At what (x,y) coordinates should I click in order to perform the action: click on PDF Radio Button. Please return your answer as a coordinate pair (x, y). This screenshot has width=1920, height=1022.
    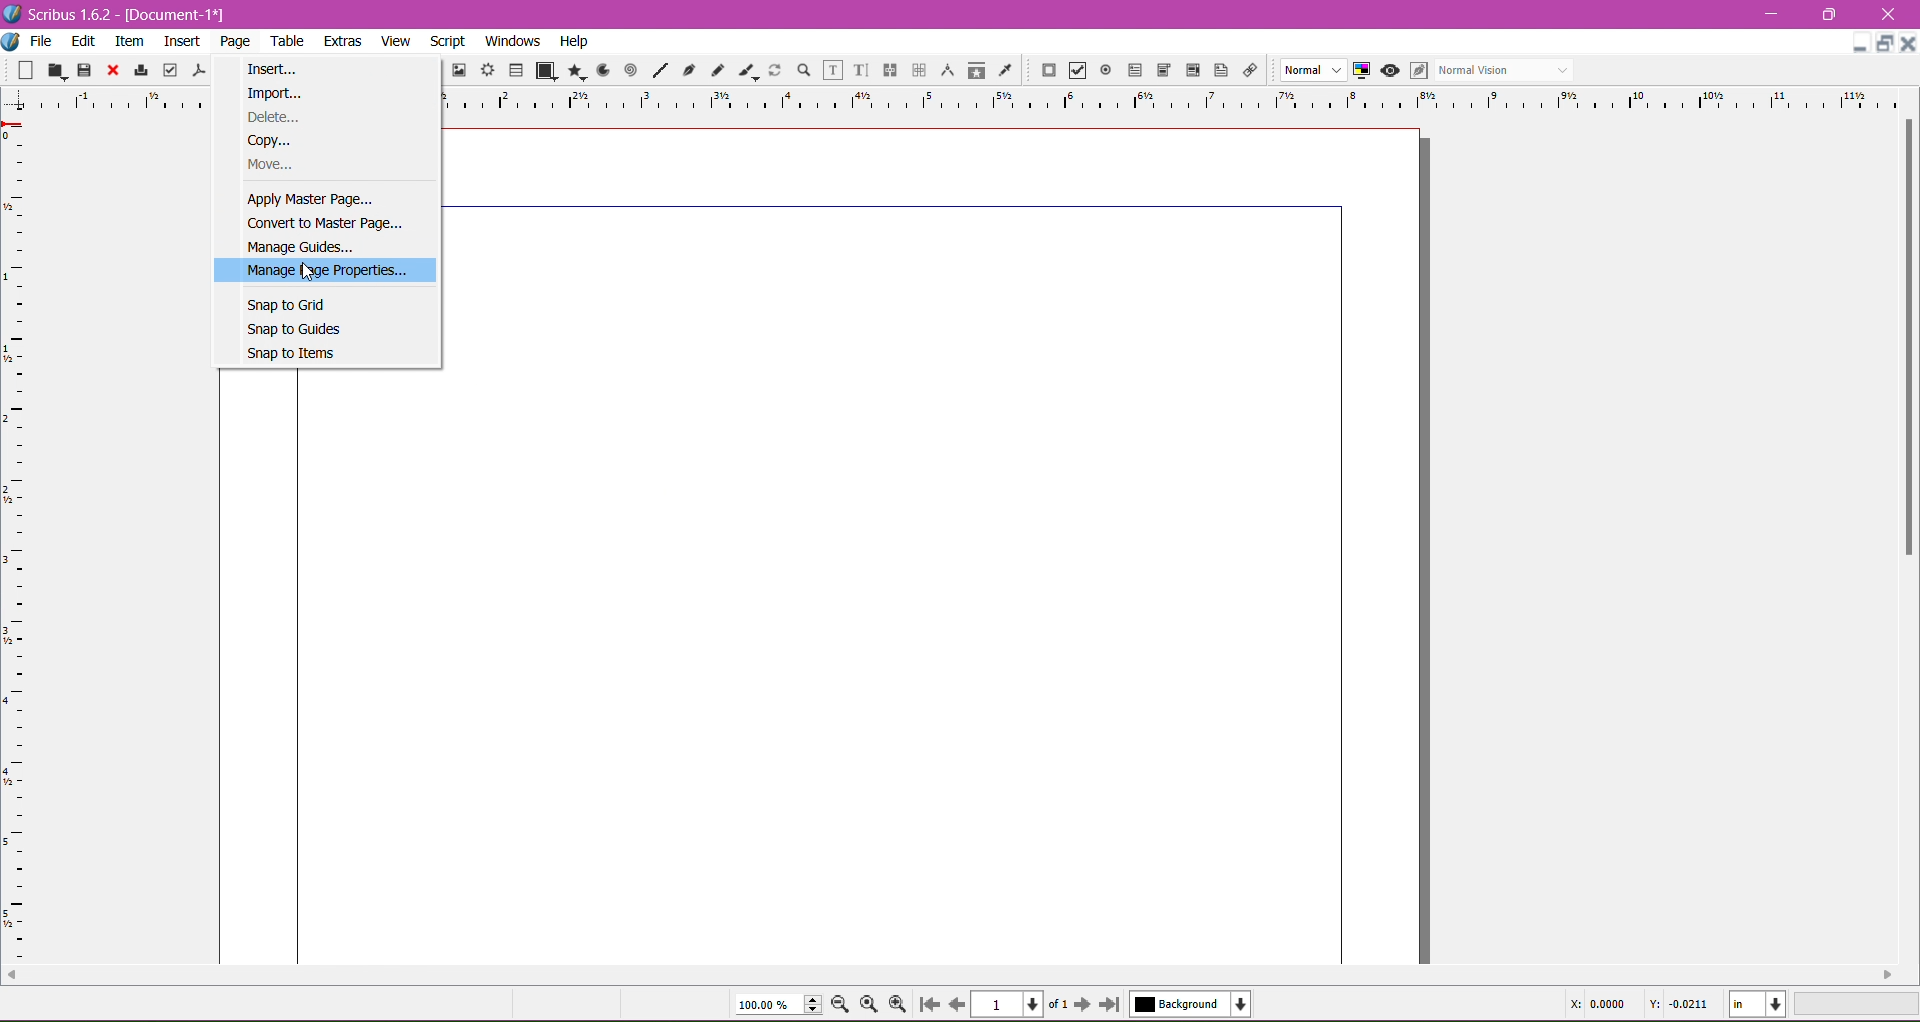
    Looking at the image, I should click on (1106, 71).